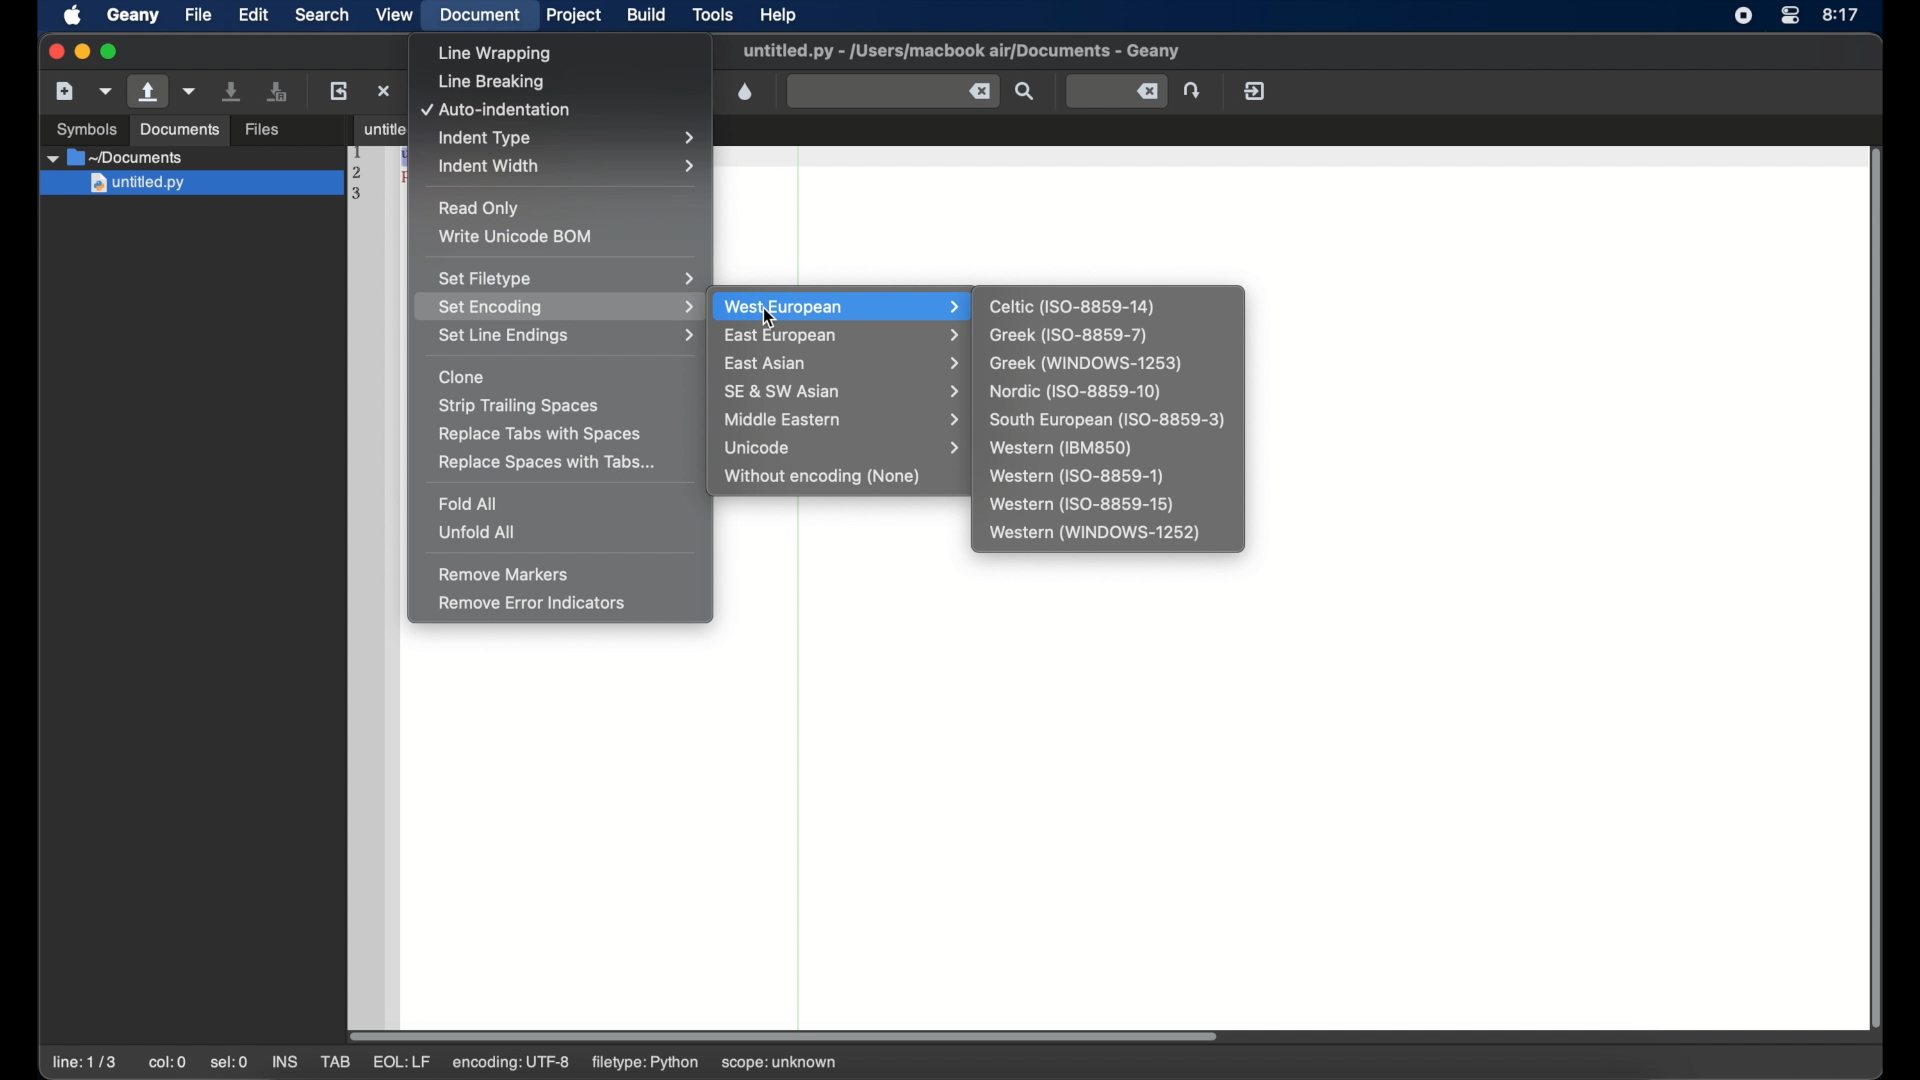 The width and height of the screenshot is (1920, 1080). Describe the element at coordinates (88, 129) in the screenshot. I see `symbols` at that location.